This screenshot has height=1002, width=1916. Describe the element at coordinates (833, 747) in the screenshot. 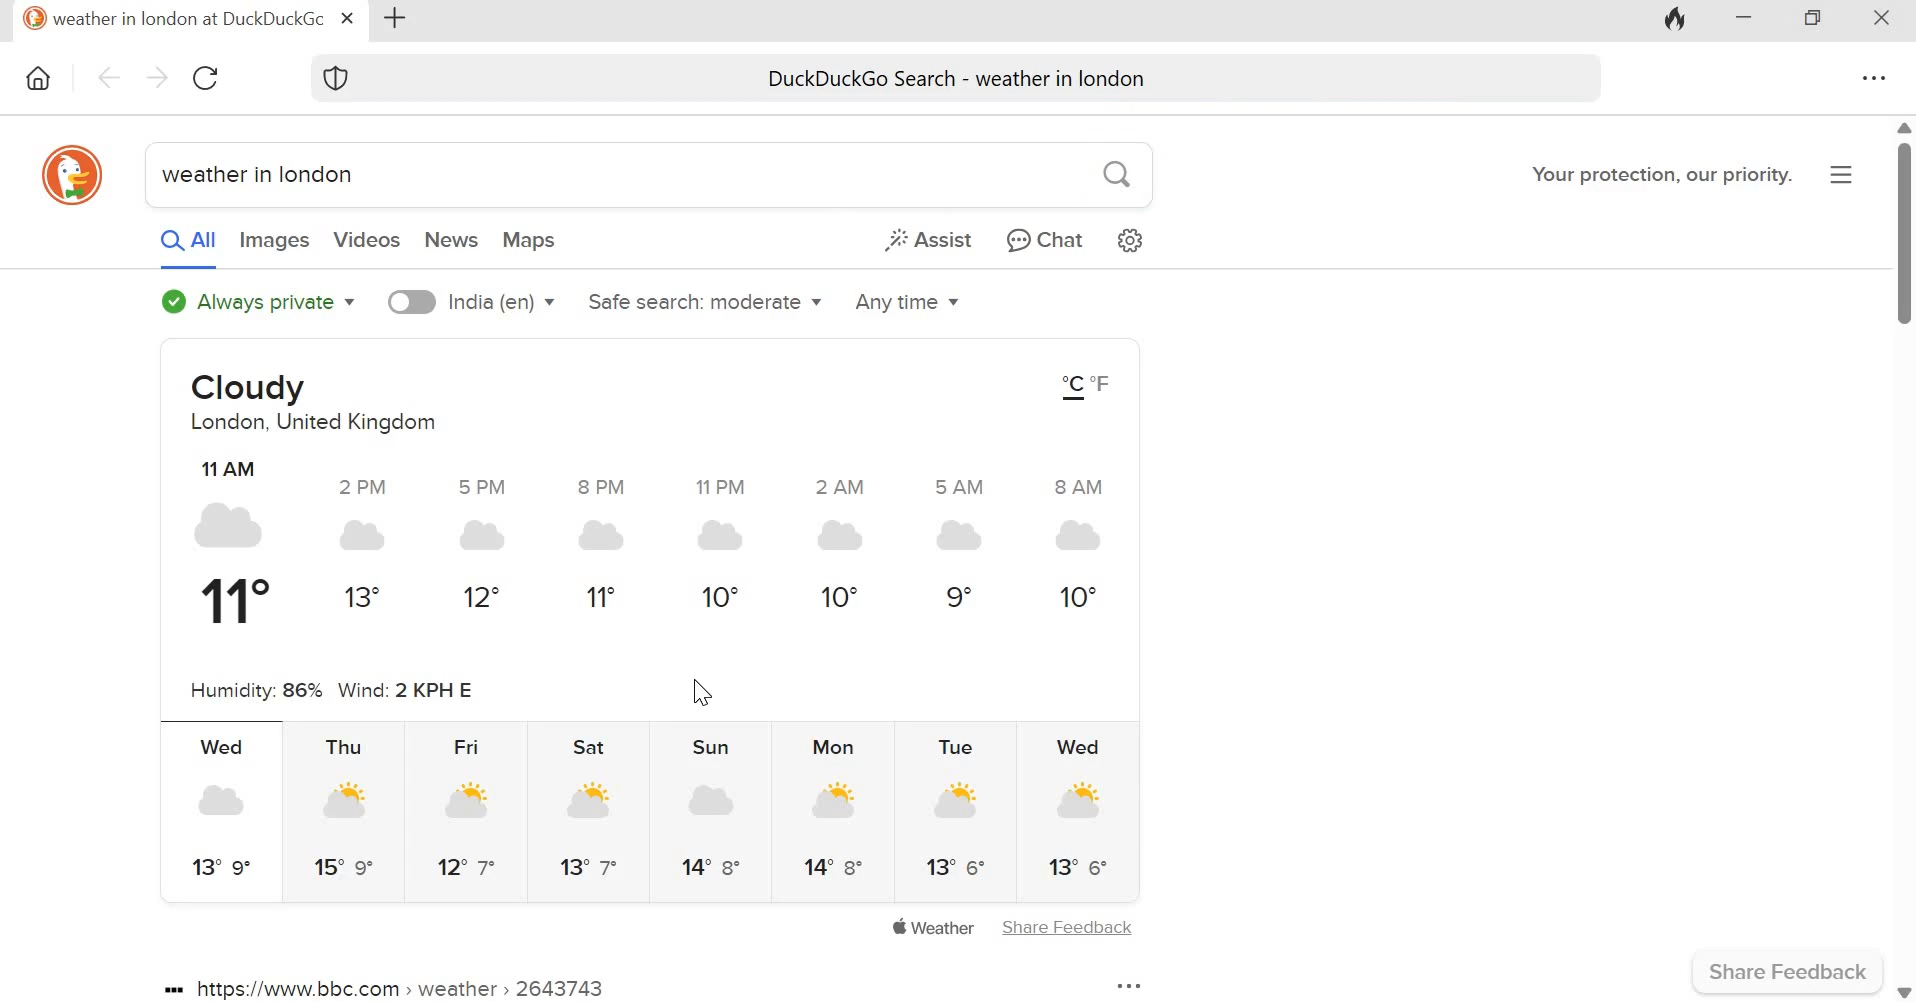

I see `Mon` at that location.